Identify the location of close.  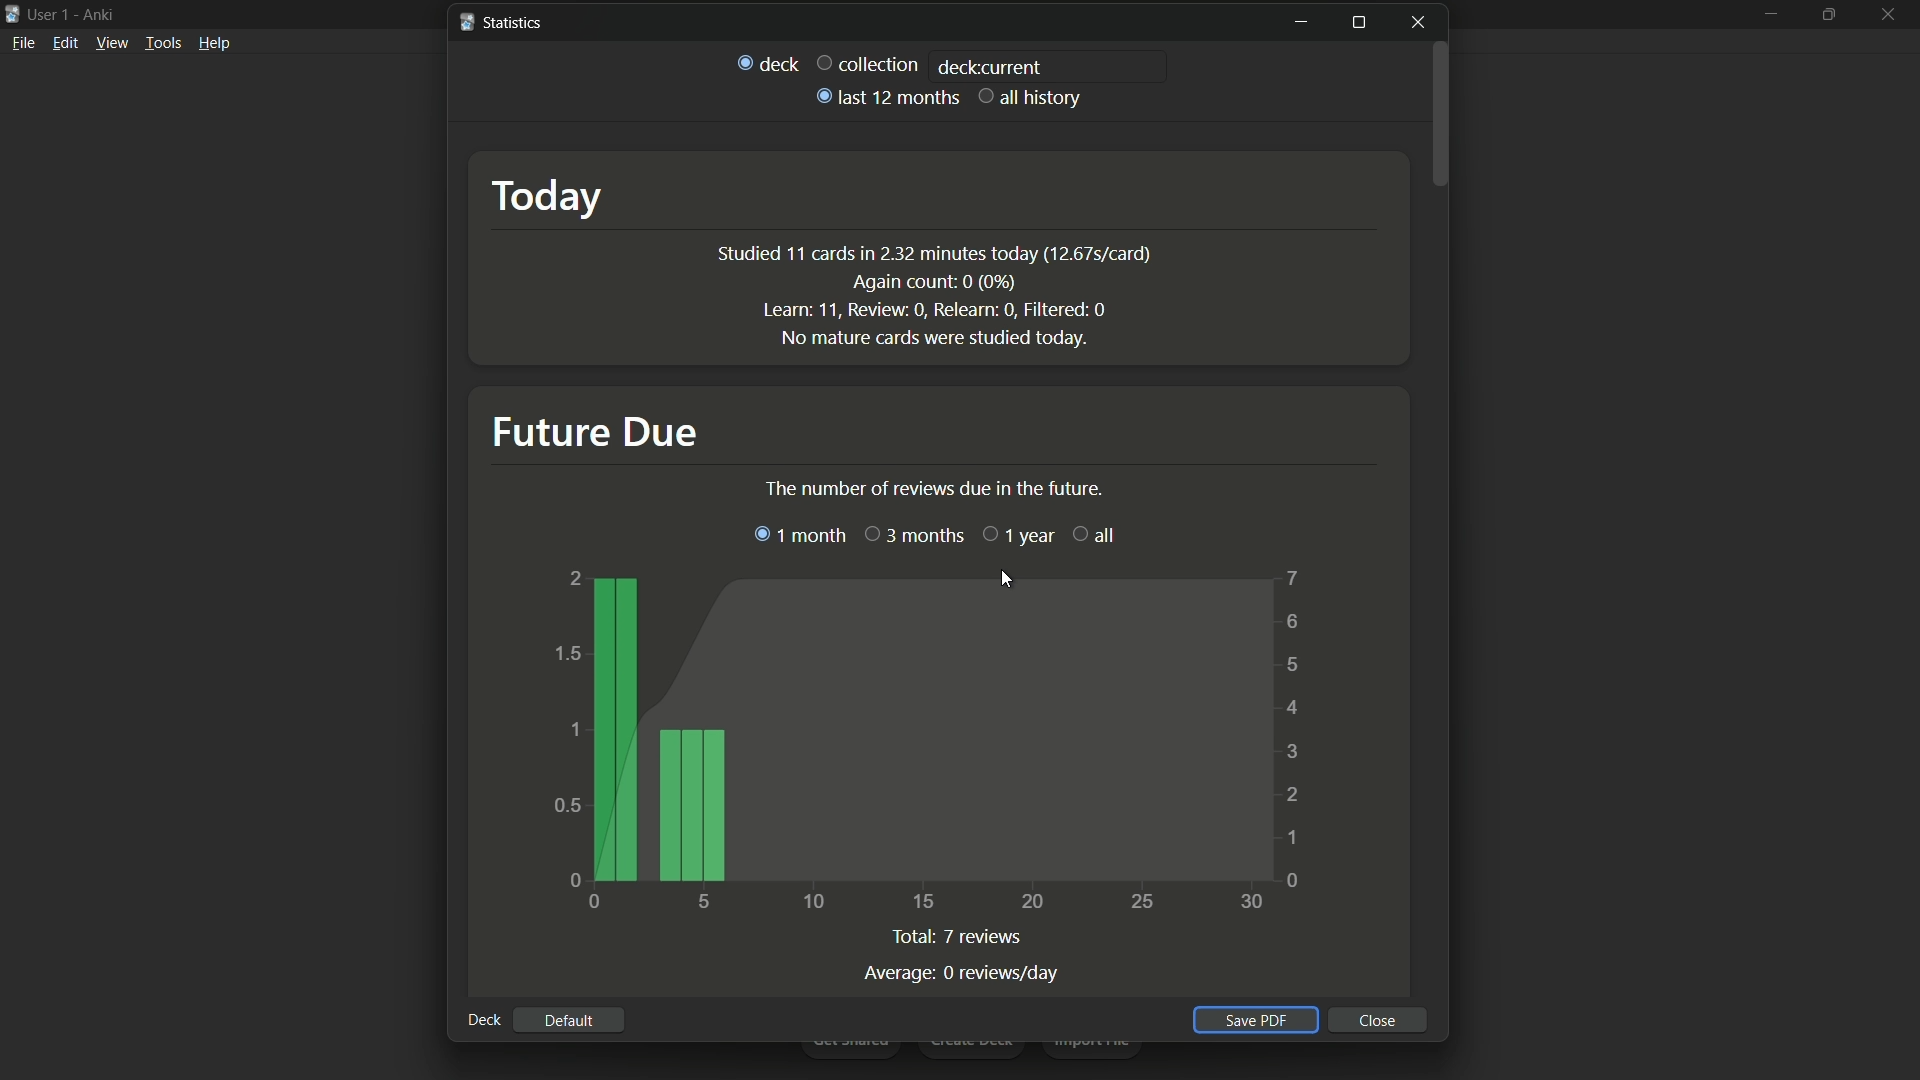
(1378, 1020).